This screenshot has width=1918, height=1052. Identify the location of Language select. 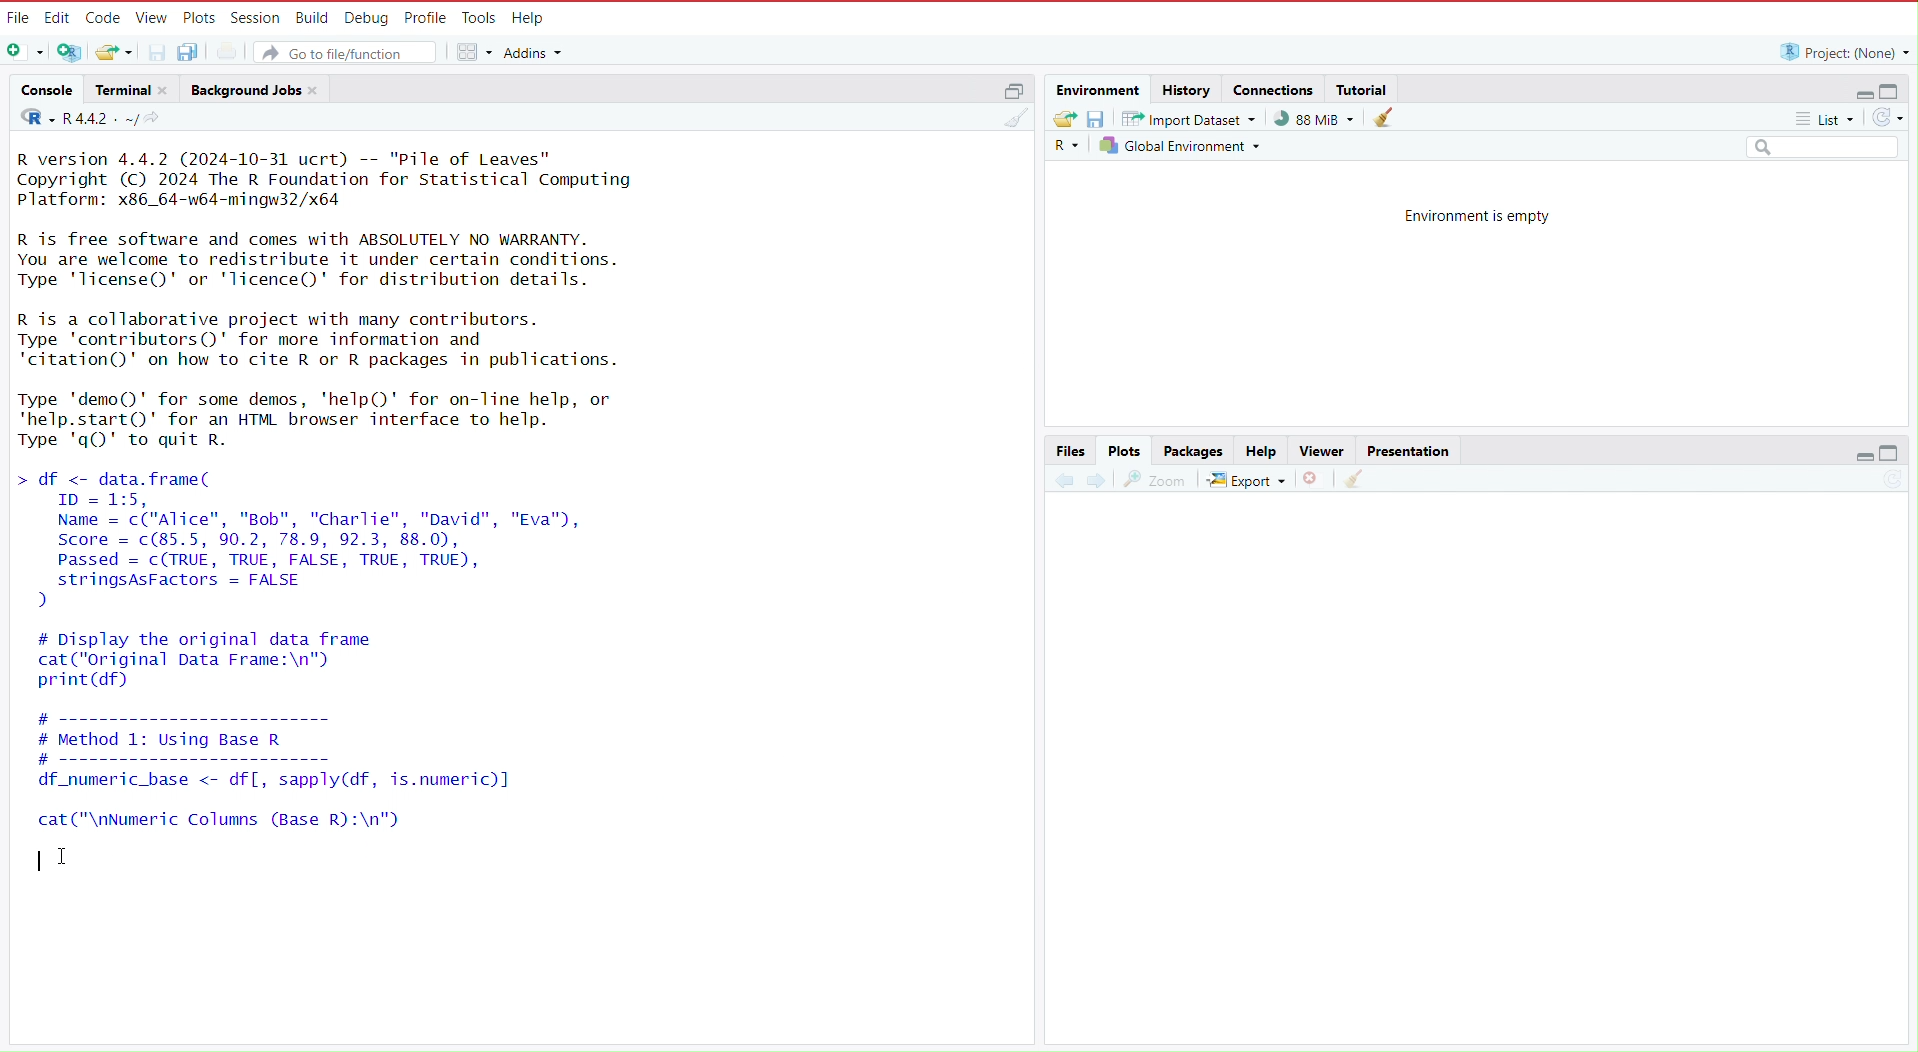
(1065, 145).